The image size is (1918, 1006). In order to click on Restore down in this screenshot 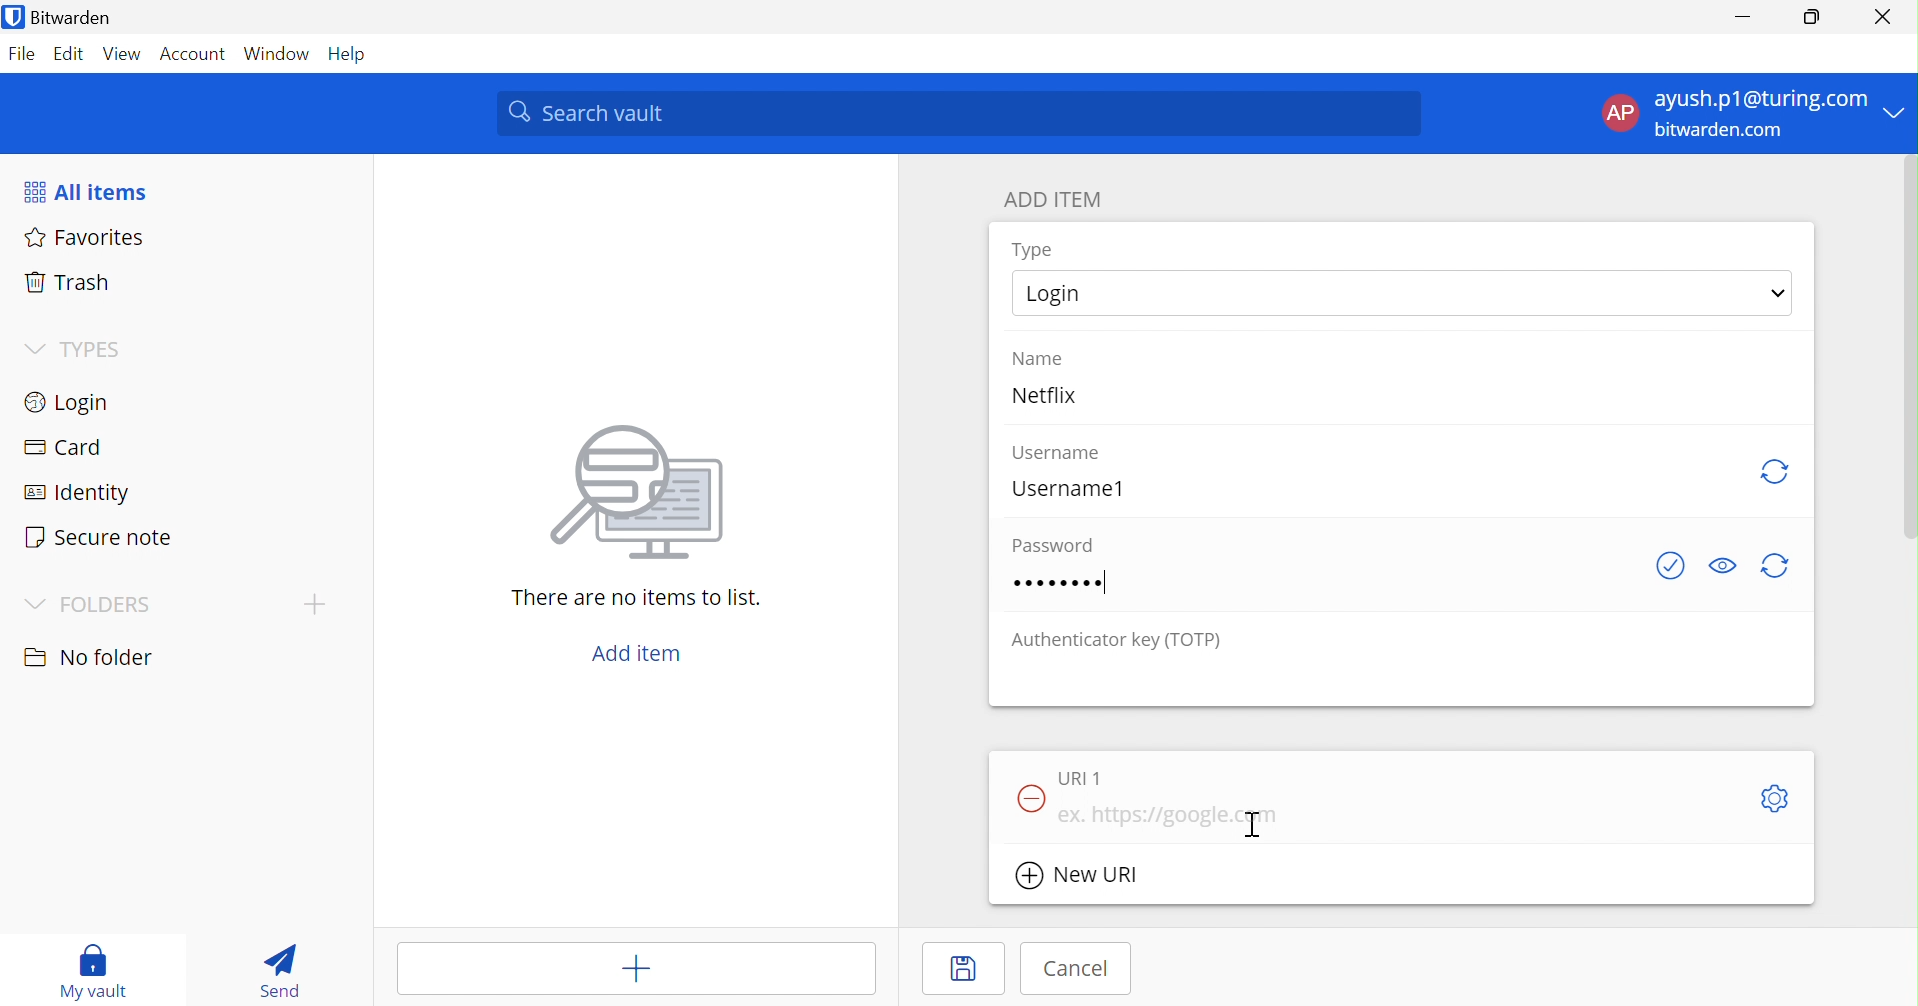, I will do `click(1815, 18)`.